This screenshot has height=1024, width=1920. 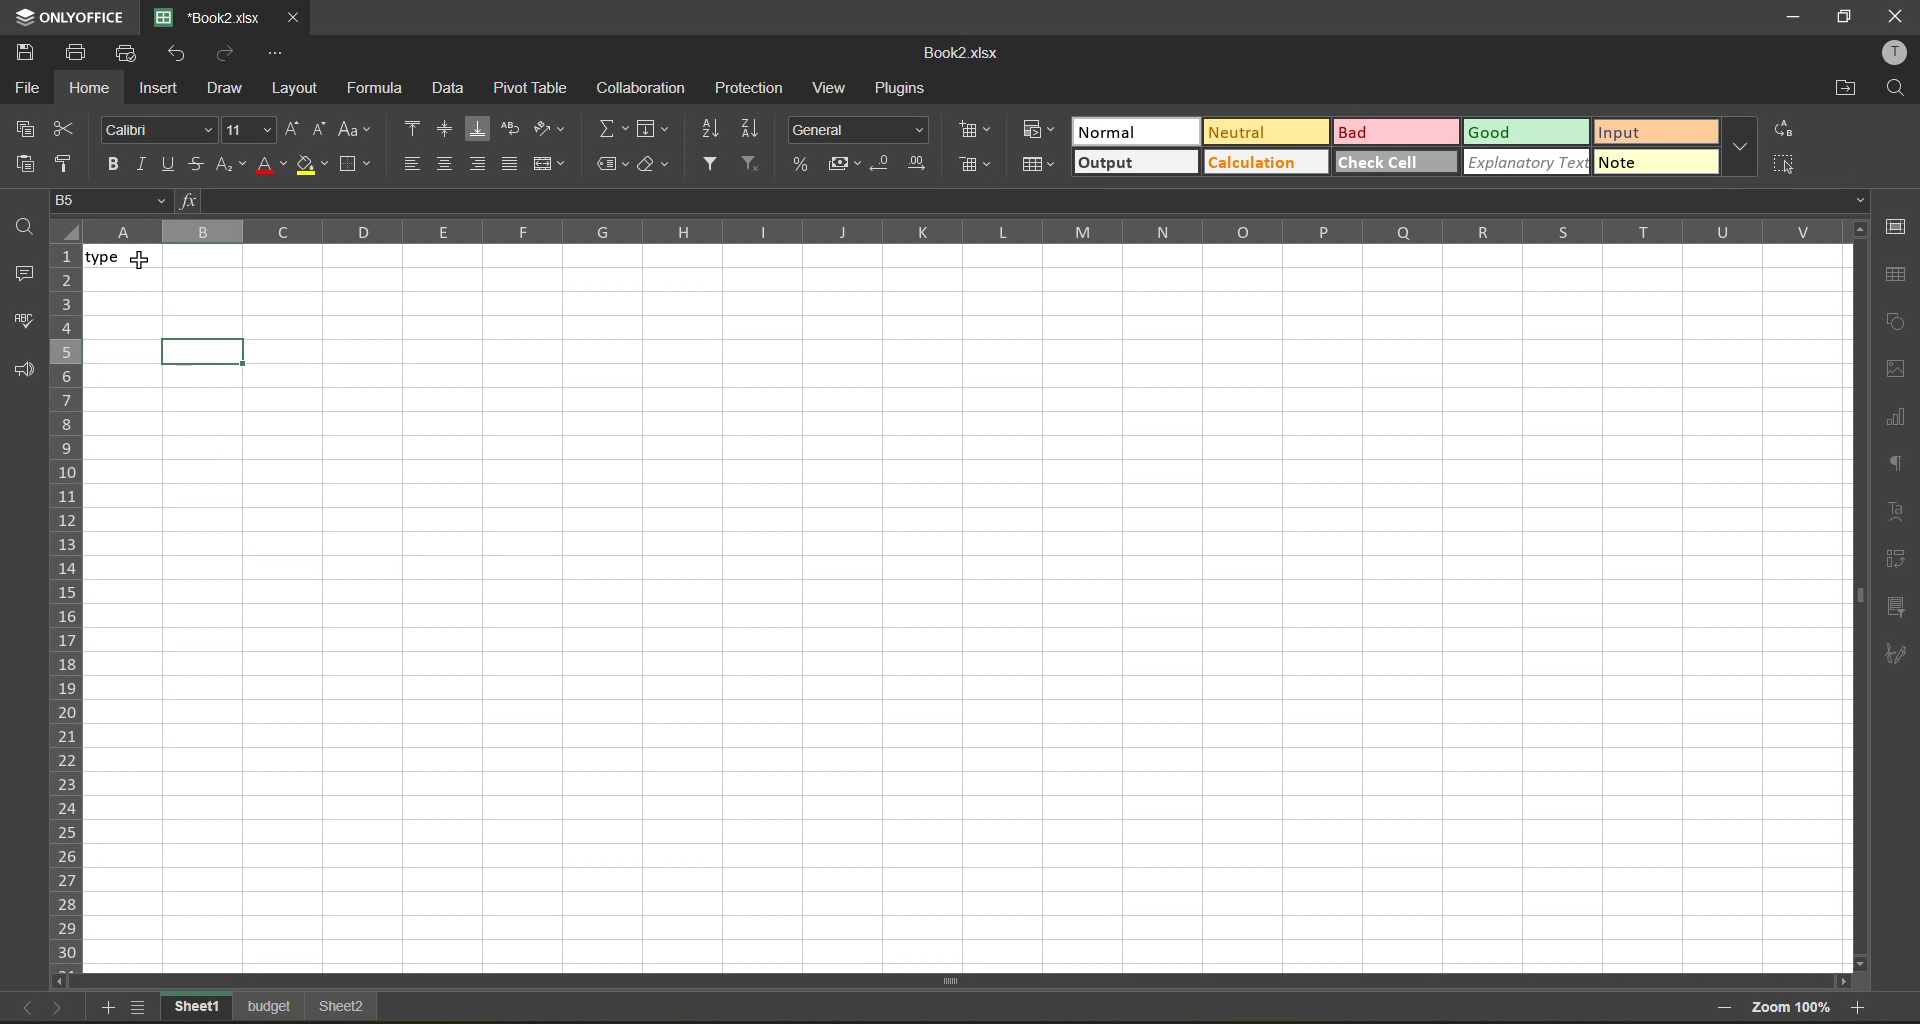 I want to click on normal, so click(x=1134, y=129).